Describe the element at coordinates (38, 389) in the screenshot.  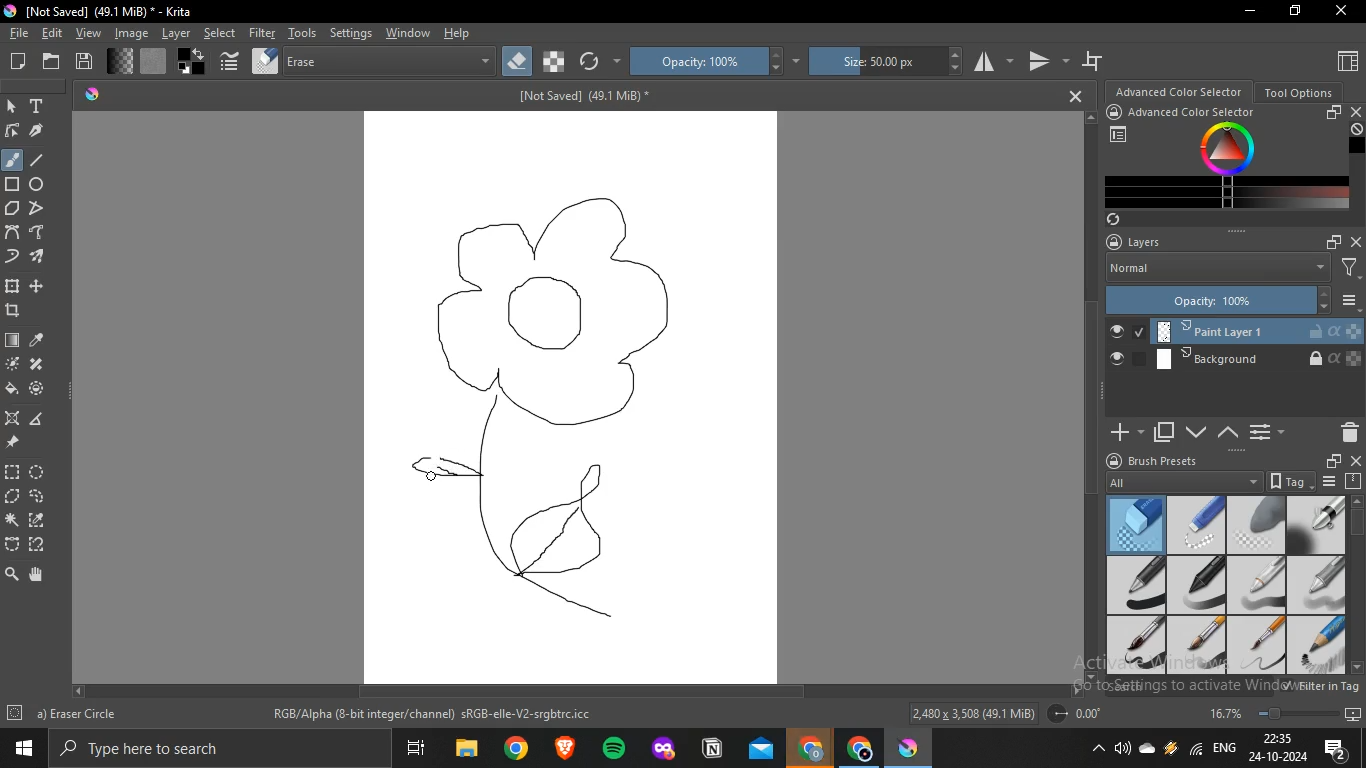
I see `fill and color` at that location.